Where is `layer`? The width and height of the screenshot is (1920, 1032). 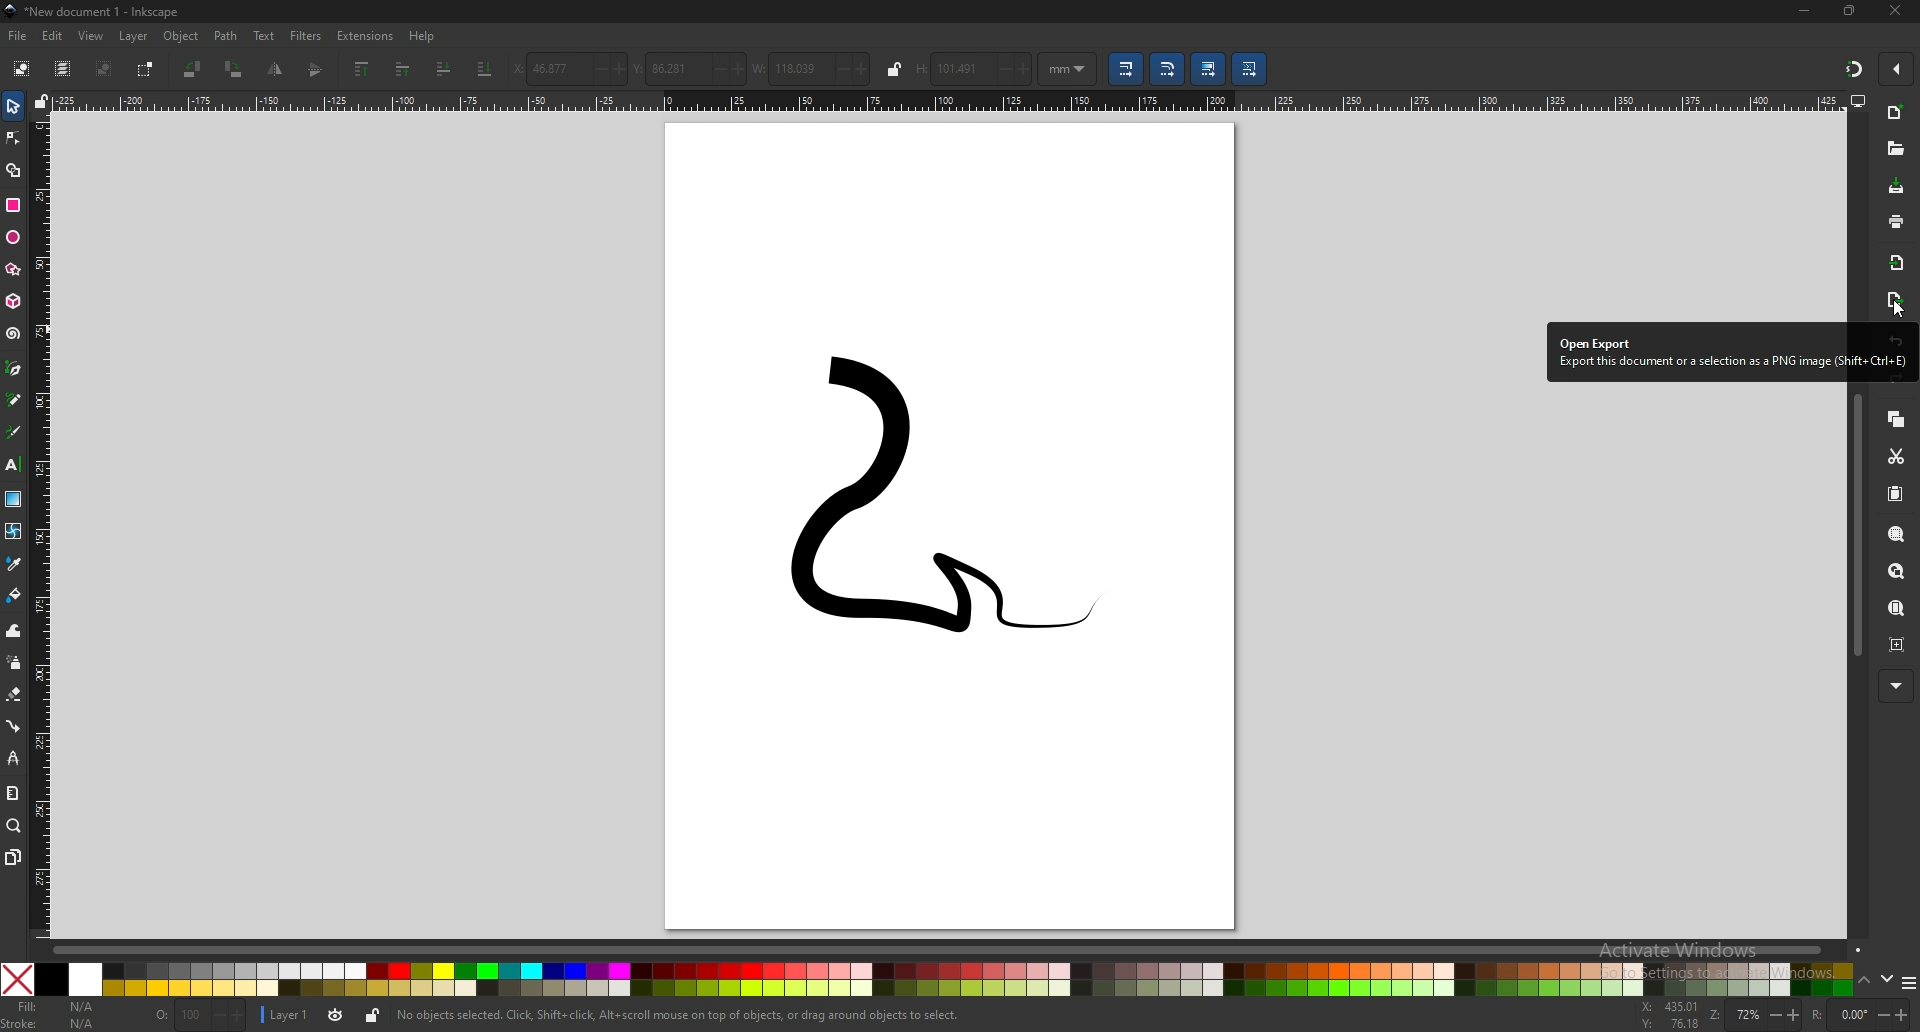
layer is located at coordinates (288, 1013).